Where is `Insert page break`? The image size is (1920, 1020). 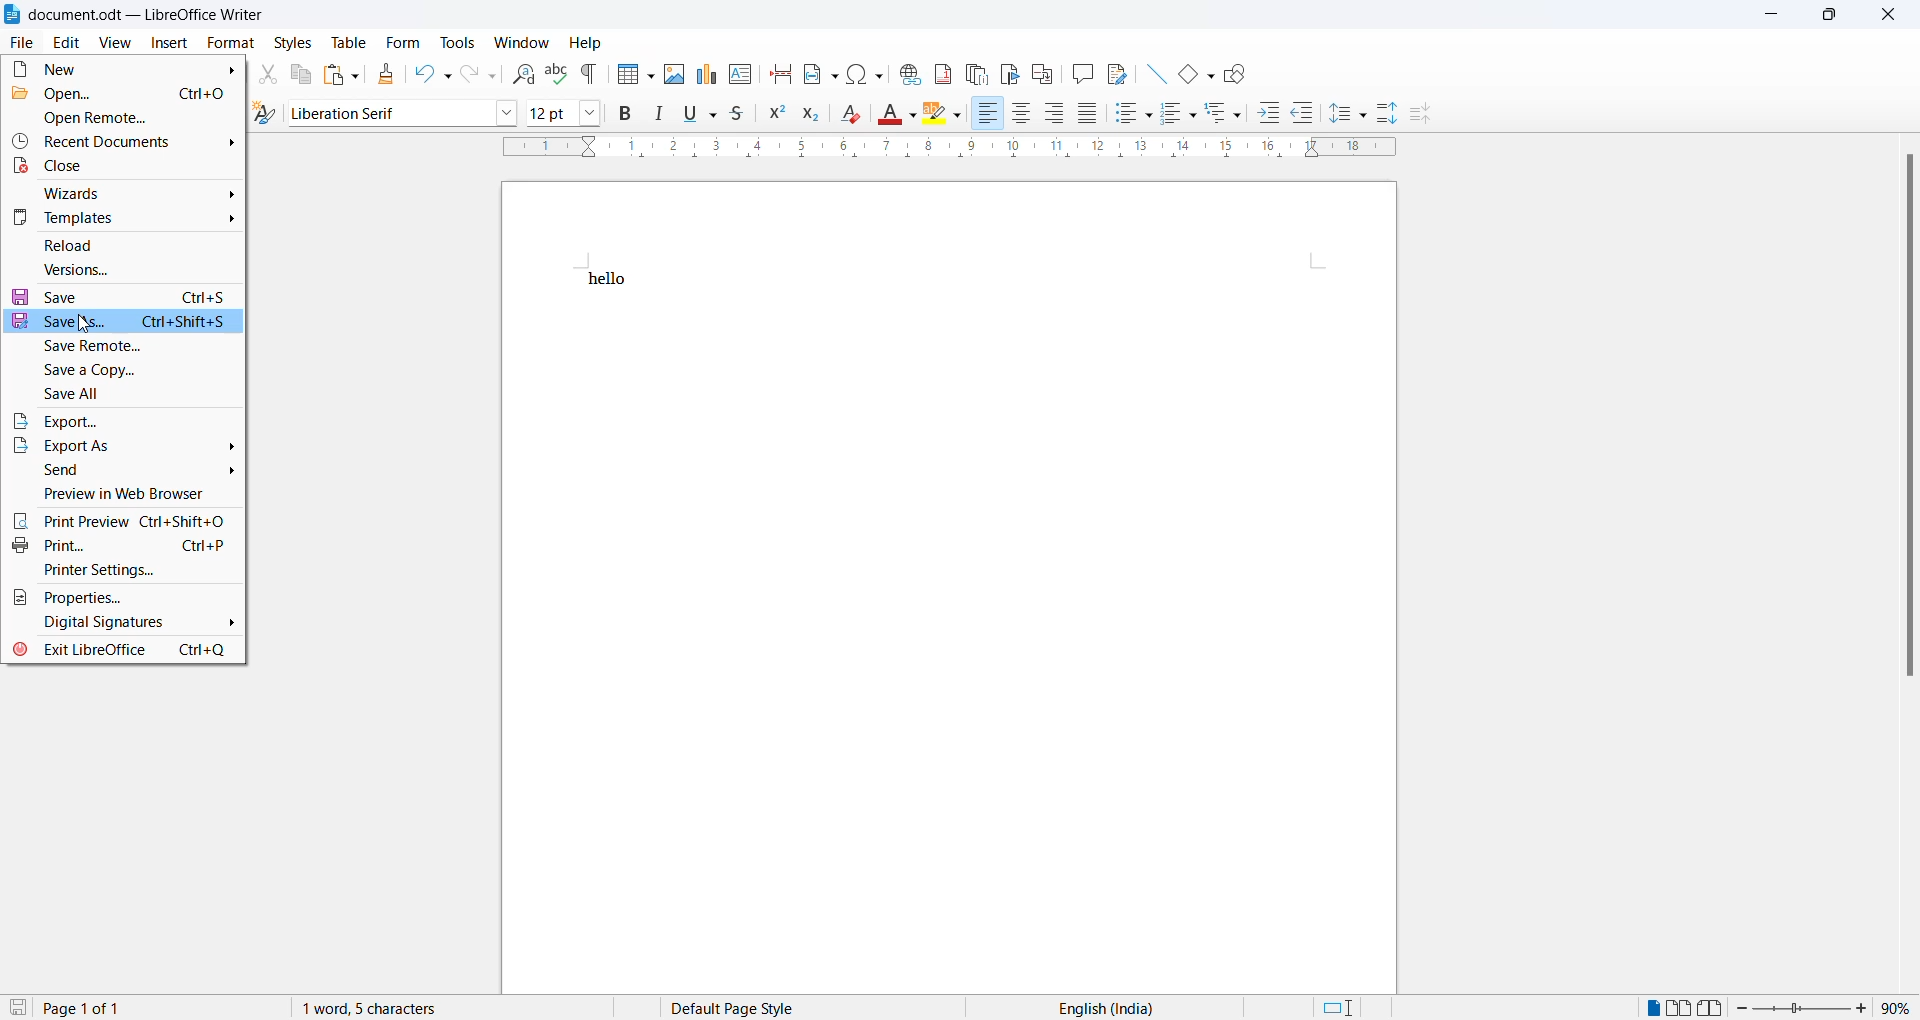
Insert page break is located at coordinates (779, 78).